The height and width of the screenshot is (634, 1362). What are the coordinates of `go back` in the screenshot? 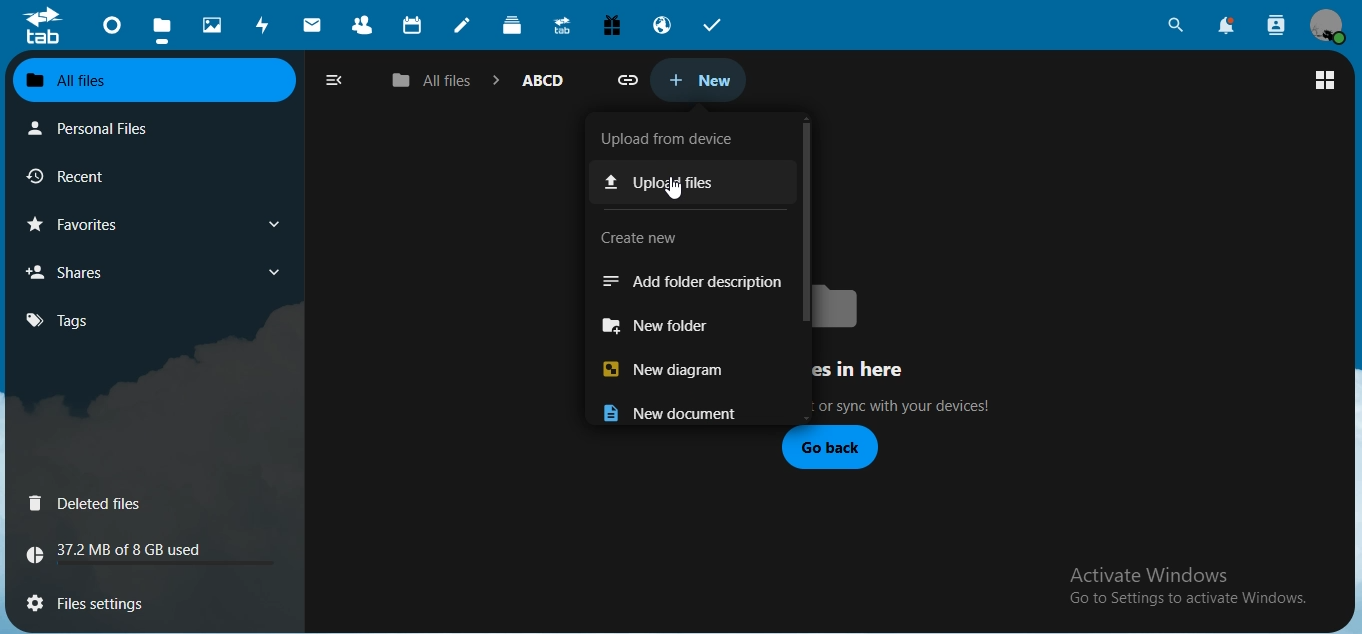 It's located at (831, 449).